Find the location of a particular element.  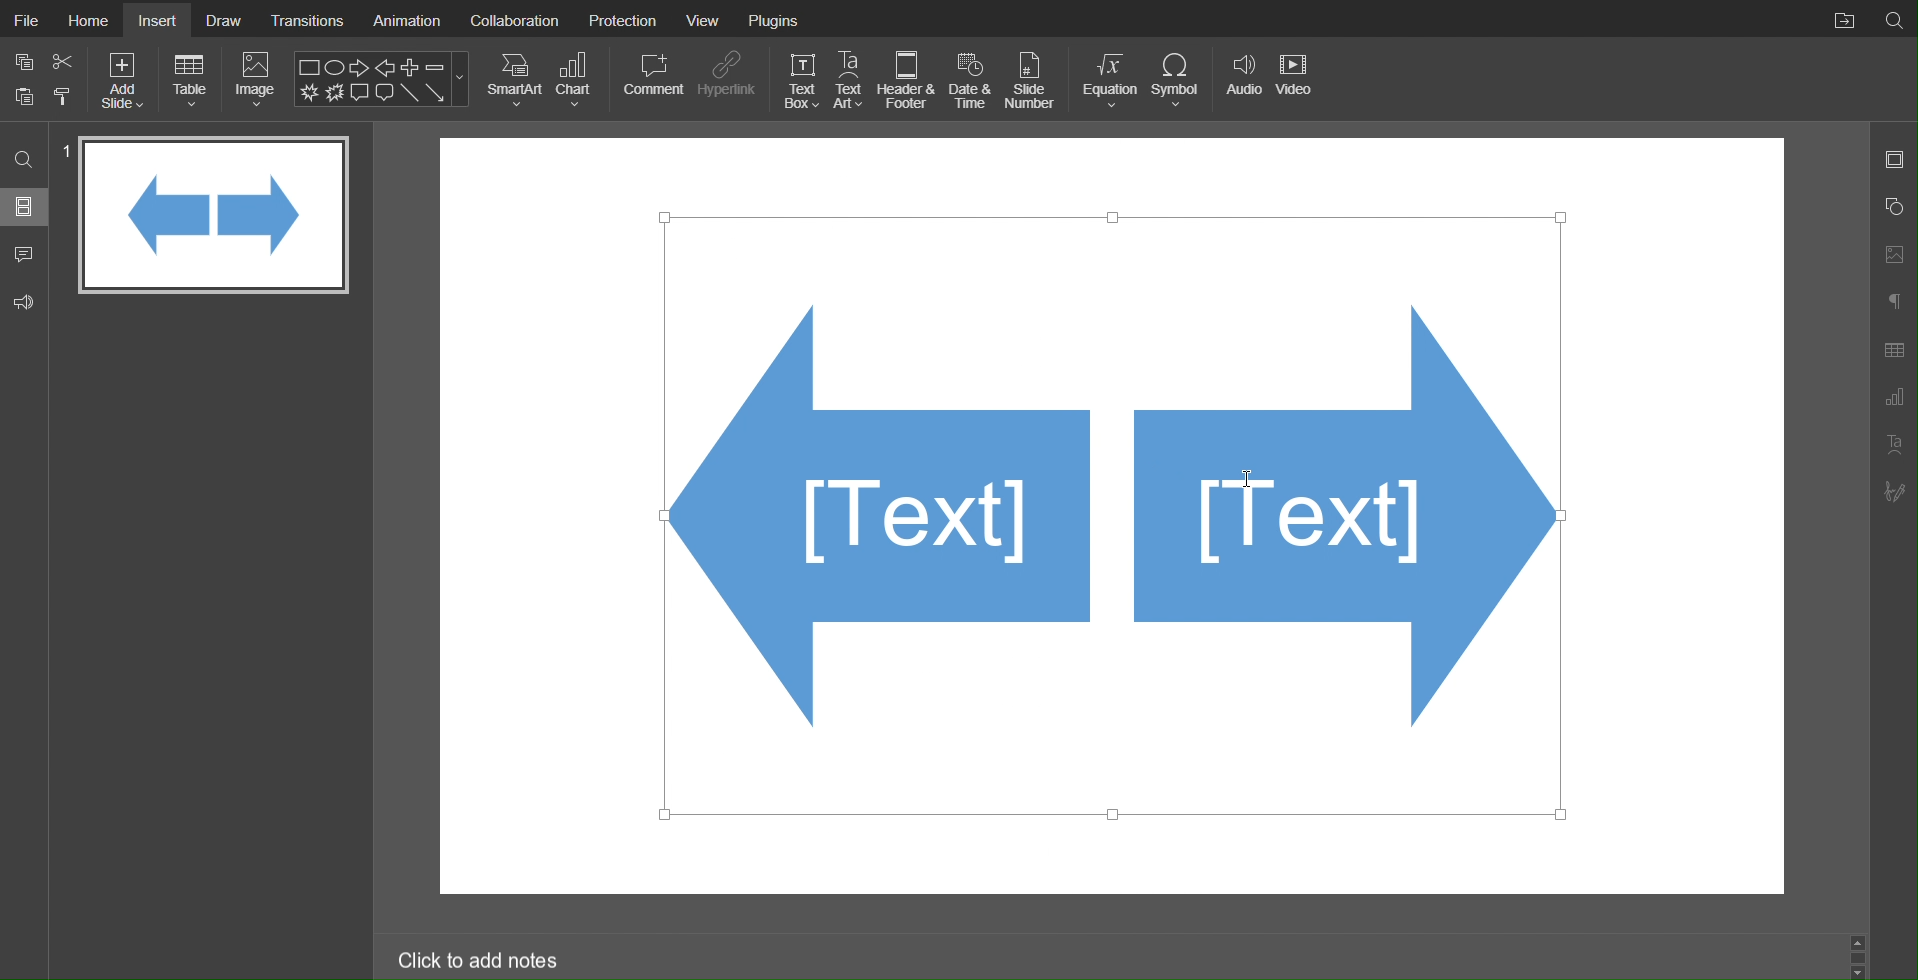

Collaboration is located at coordinates (515, 19).